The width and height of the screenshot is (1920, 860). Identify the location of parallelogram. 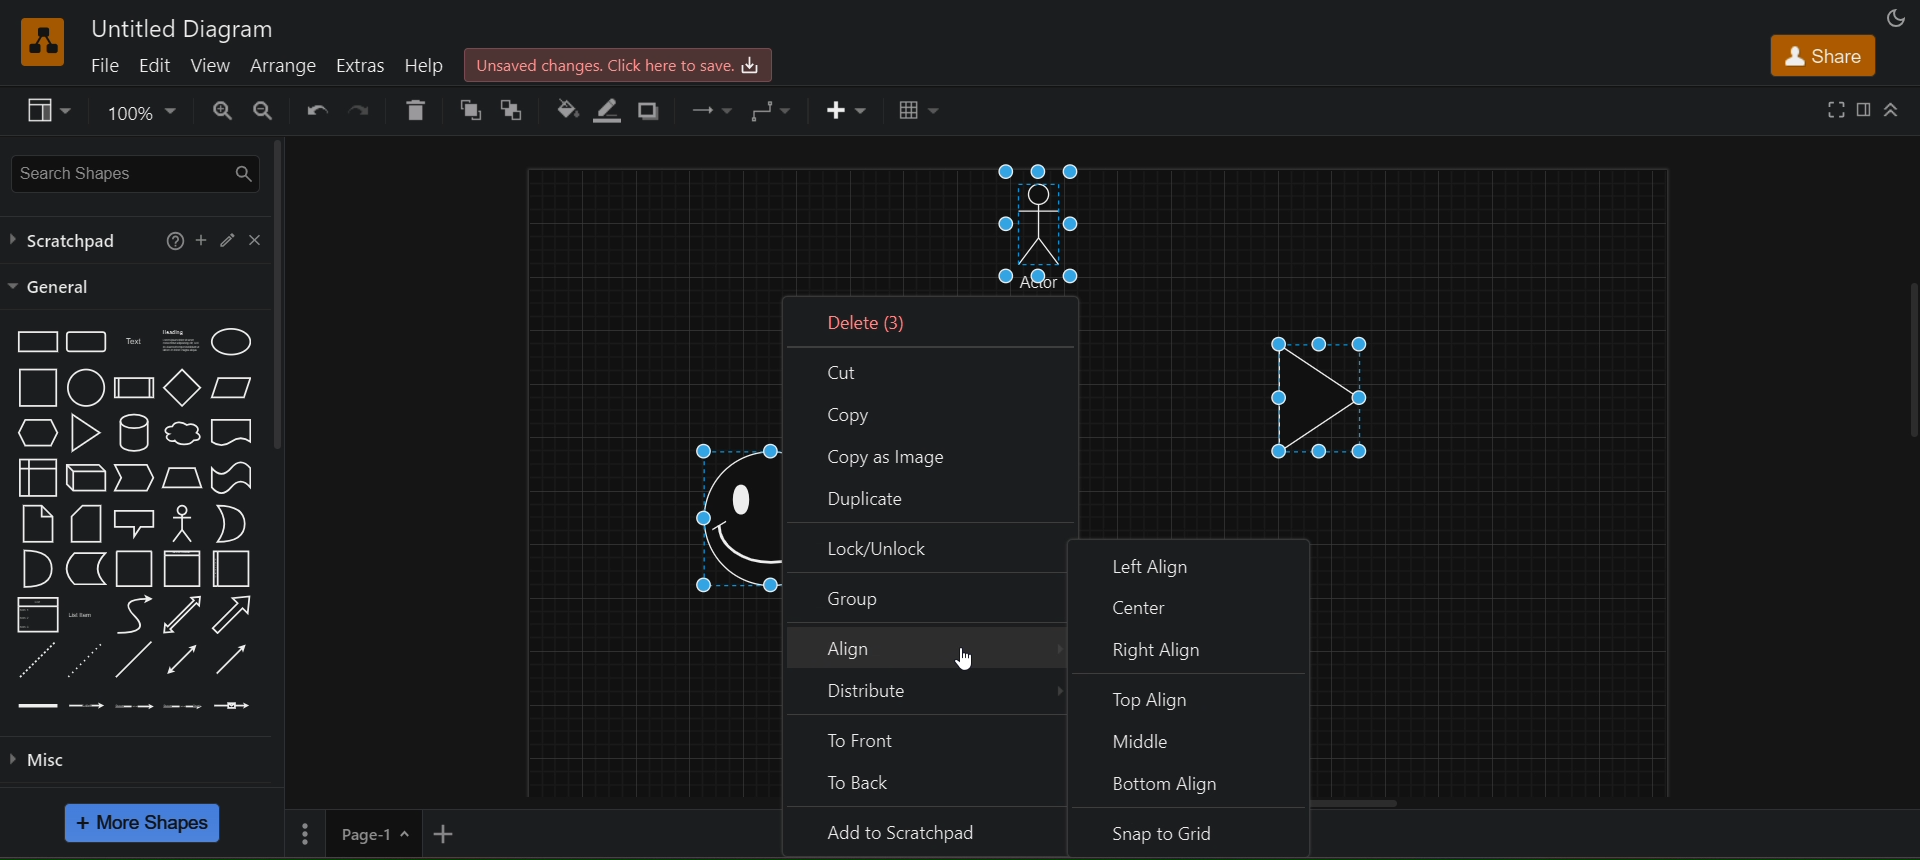
(235, 389).